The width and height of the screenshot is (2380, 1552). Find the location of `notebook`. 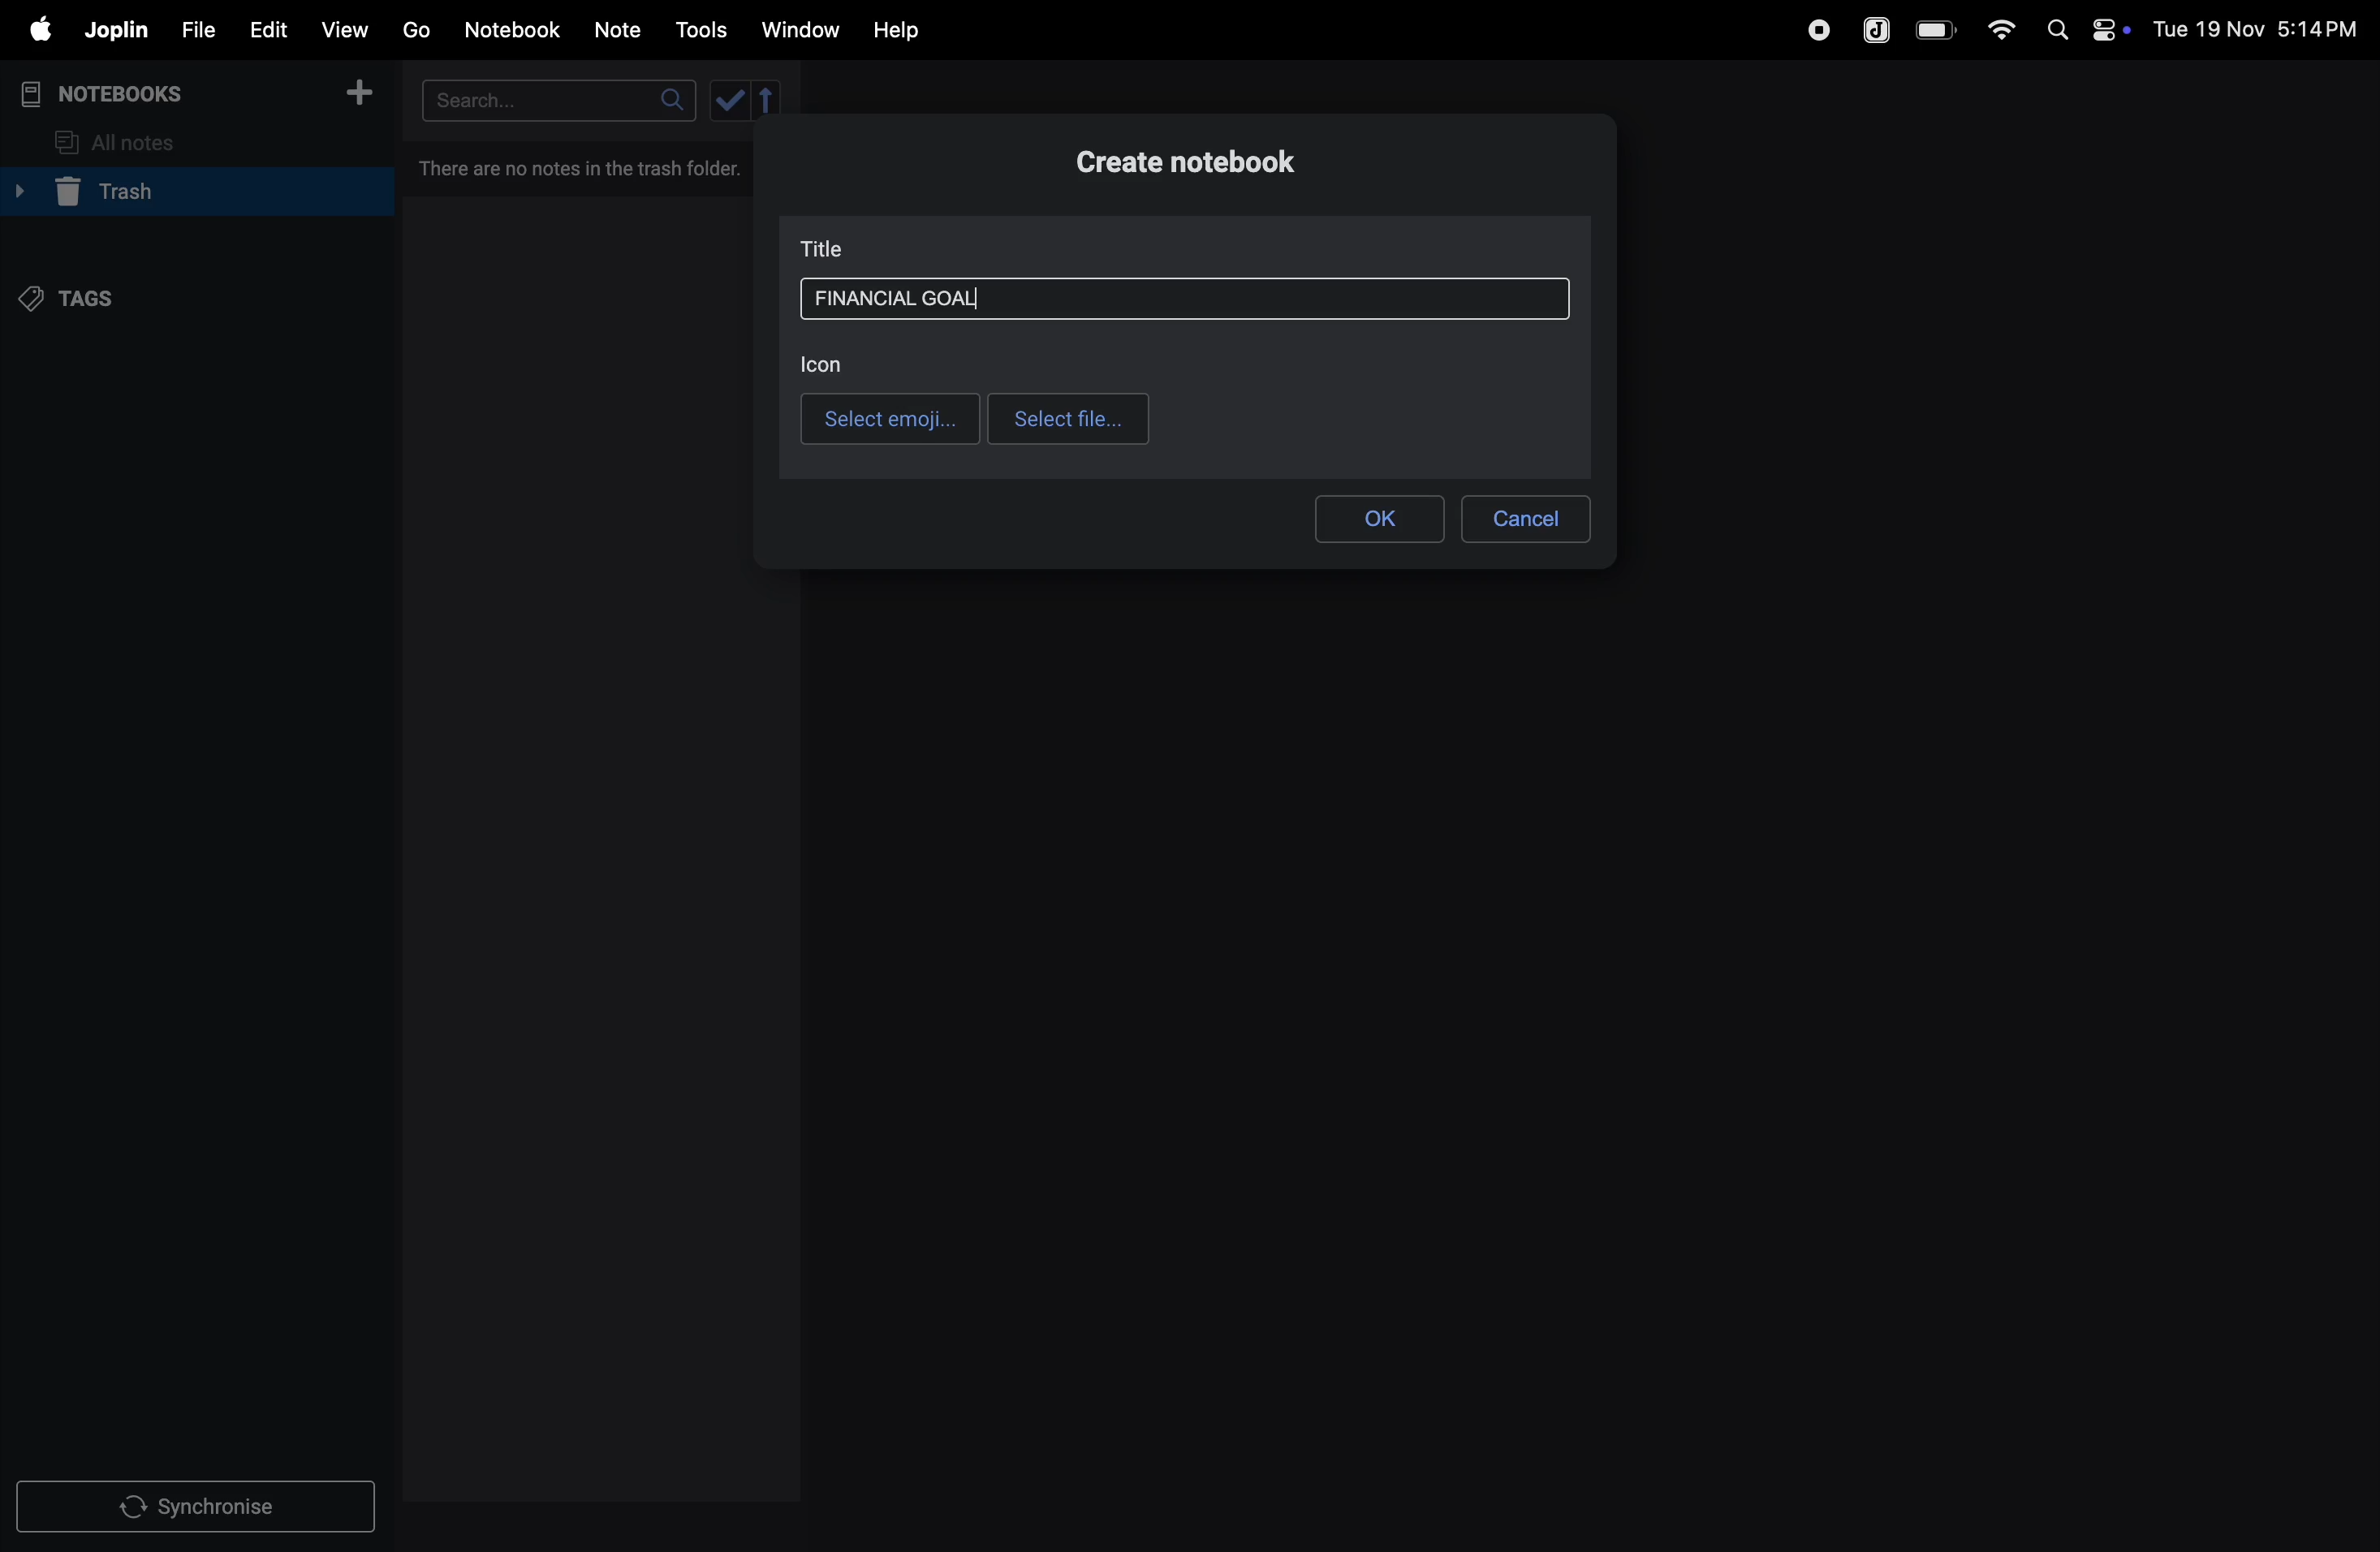

notebook is located at coordinates (511, 30).